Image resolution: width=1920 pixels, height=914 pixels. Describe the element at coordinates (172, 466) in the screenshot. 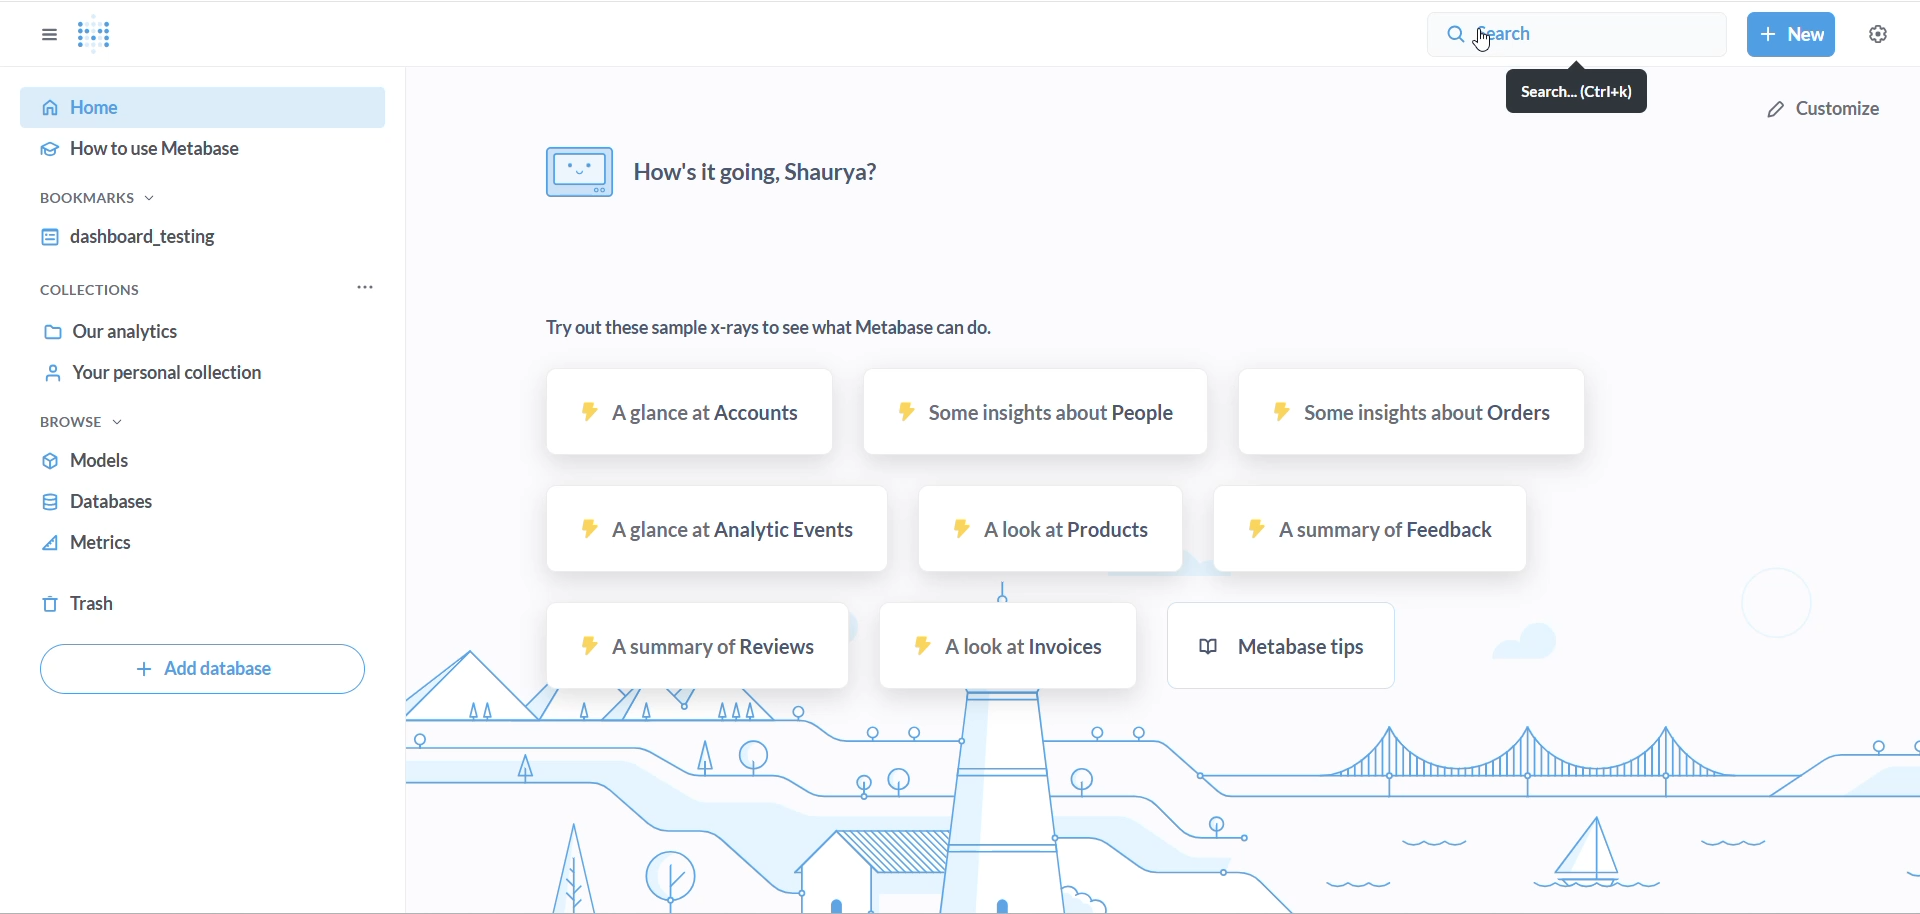

I see `models` at that location.